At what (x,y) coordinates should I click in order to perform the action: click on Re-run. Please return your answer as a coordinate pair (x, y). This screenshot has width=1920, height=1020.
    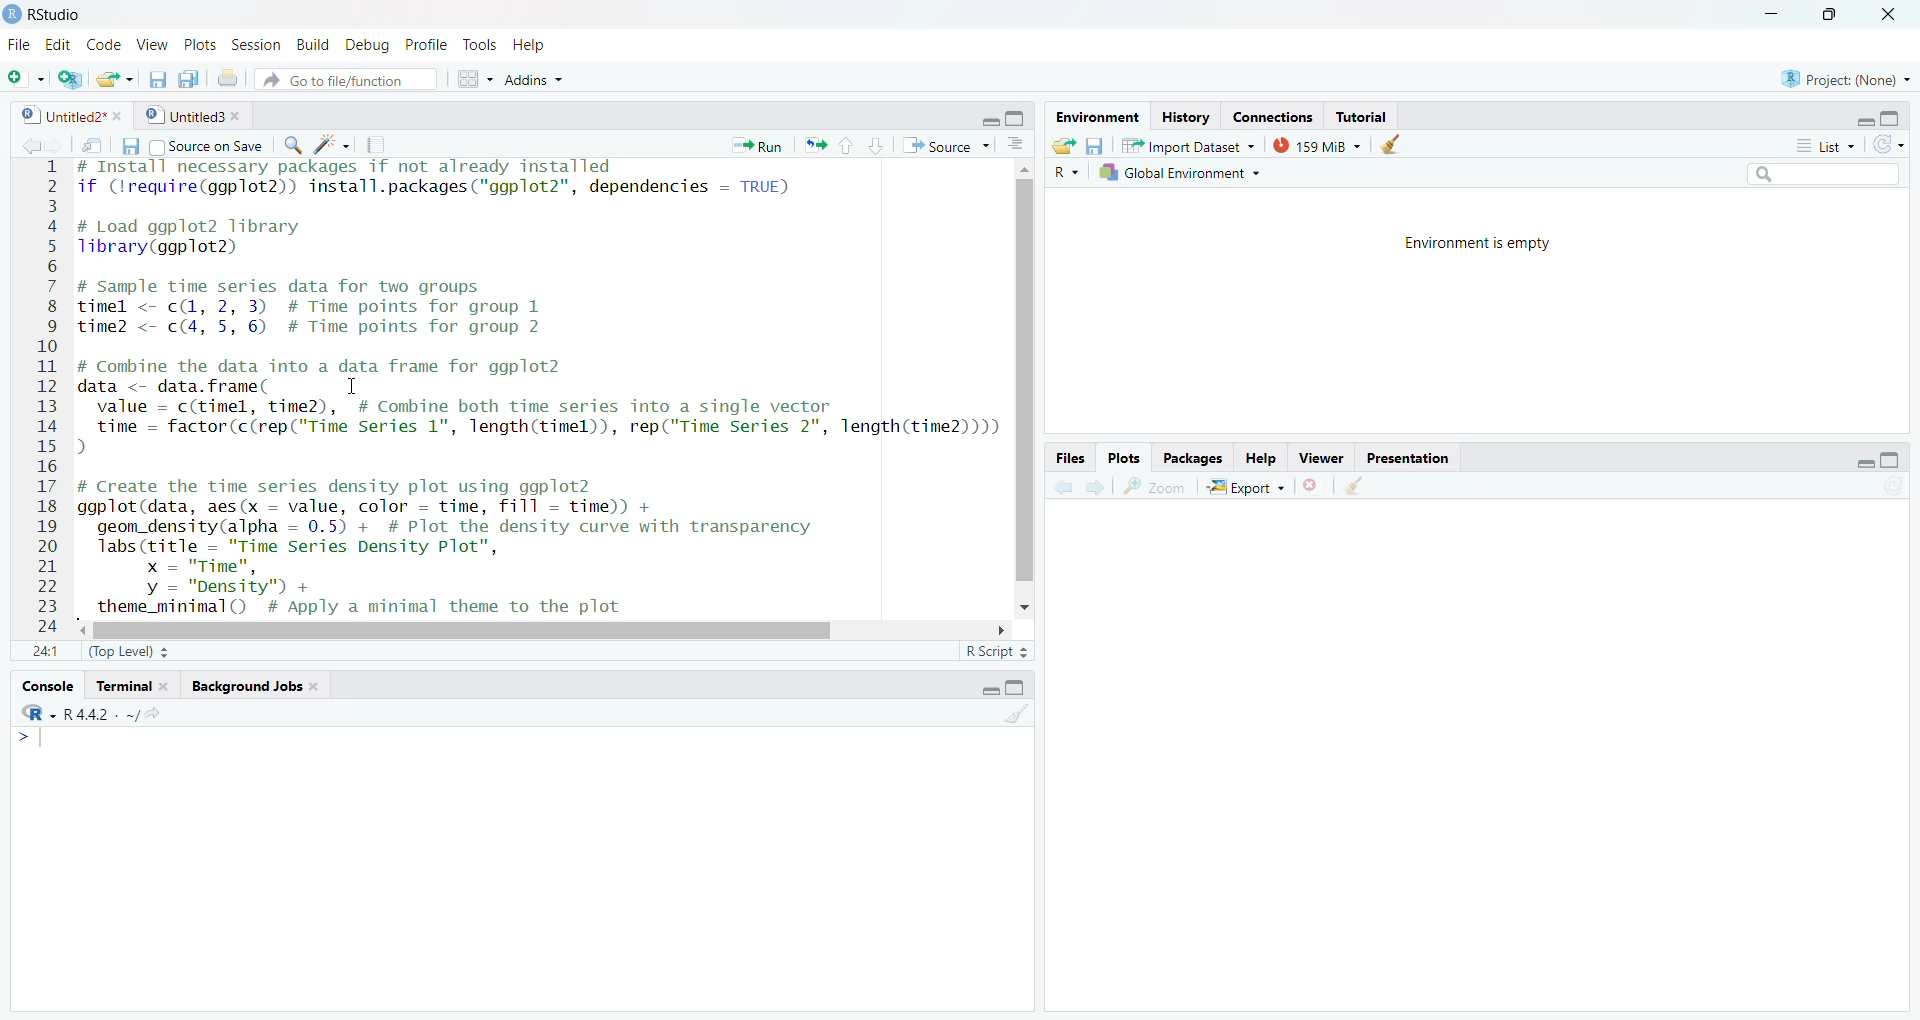
    Looking at the image, I should click on (814, 144).